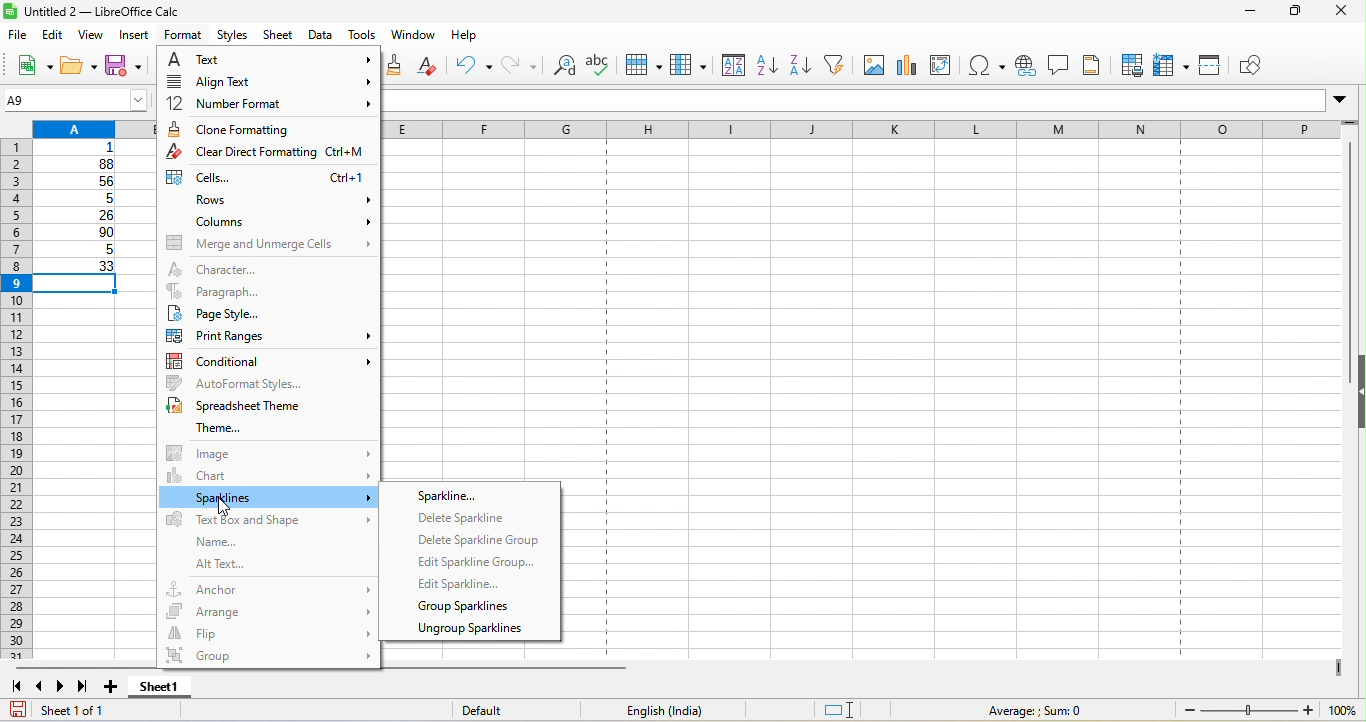 This screenshot has height=722, width=1366. Describe the element at coordinates (280, 36) in the screenshot. I see `sheet` at that location.